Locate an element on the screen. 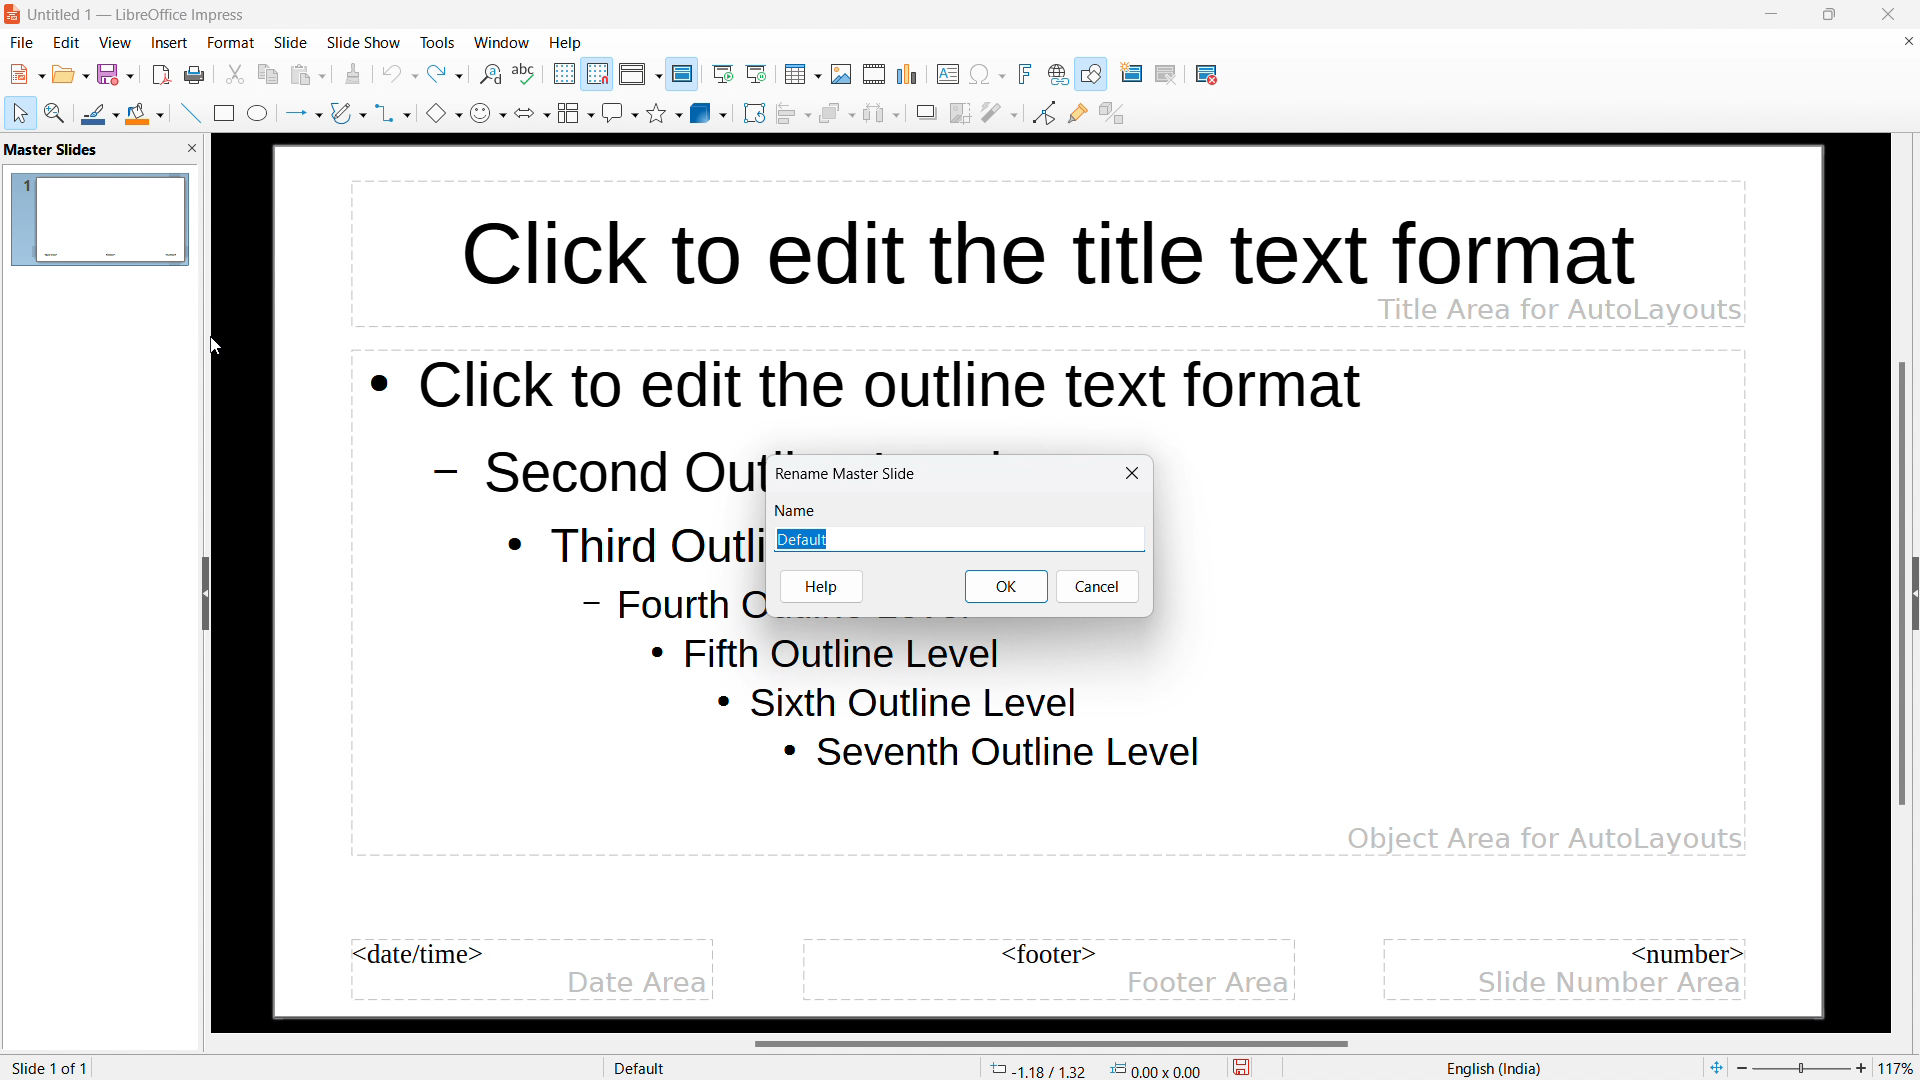 The image size is (1920, 1080). window is located at coordinates (502, 43).